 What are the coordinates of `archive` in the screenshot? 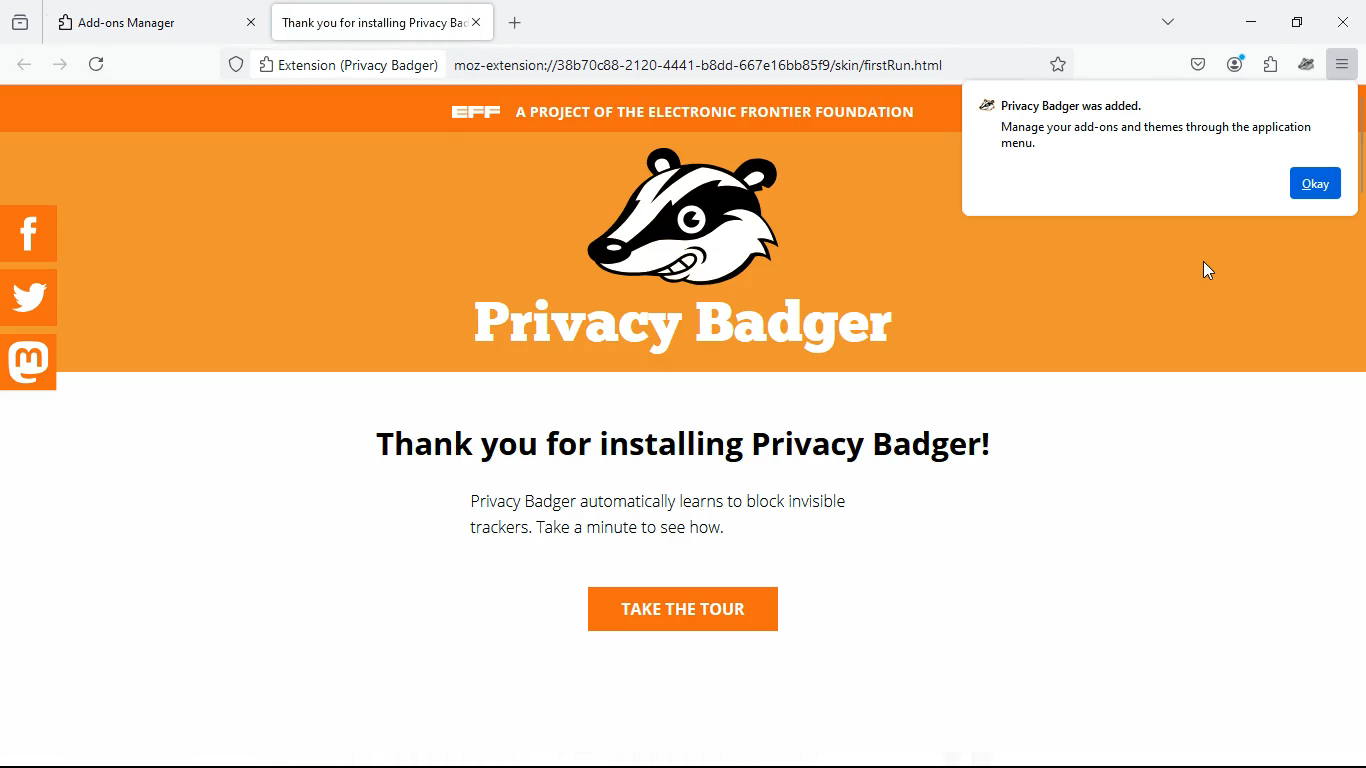 It's located at (18, 25).